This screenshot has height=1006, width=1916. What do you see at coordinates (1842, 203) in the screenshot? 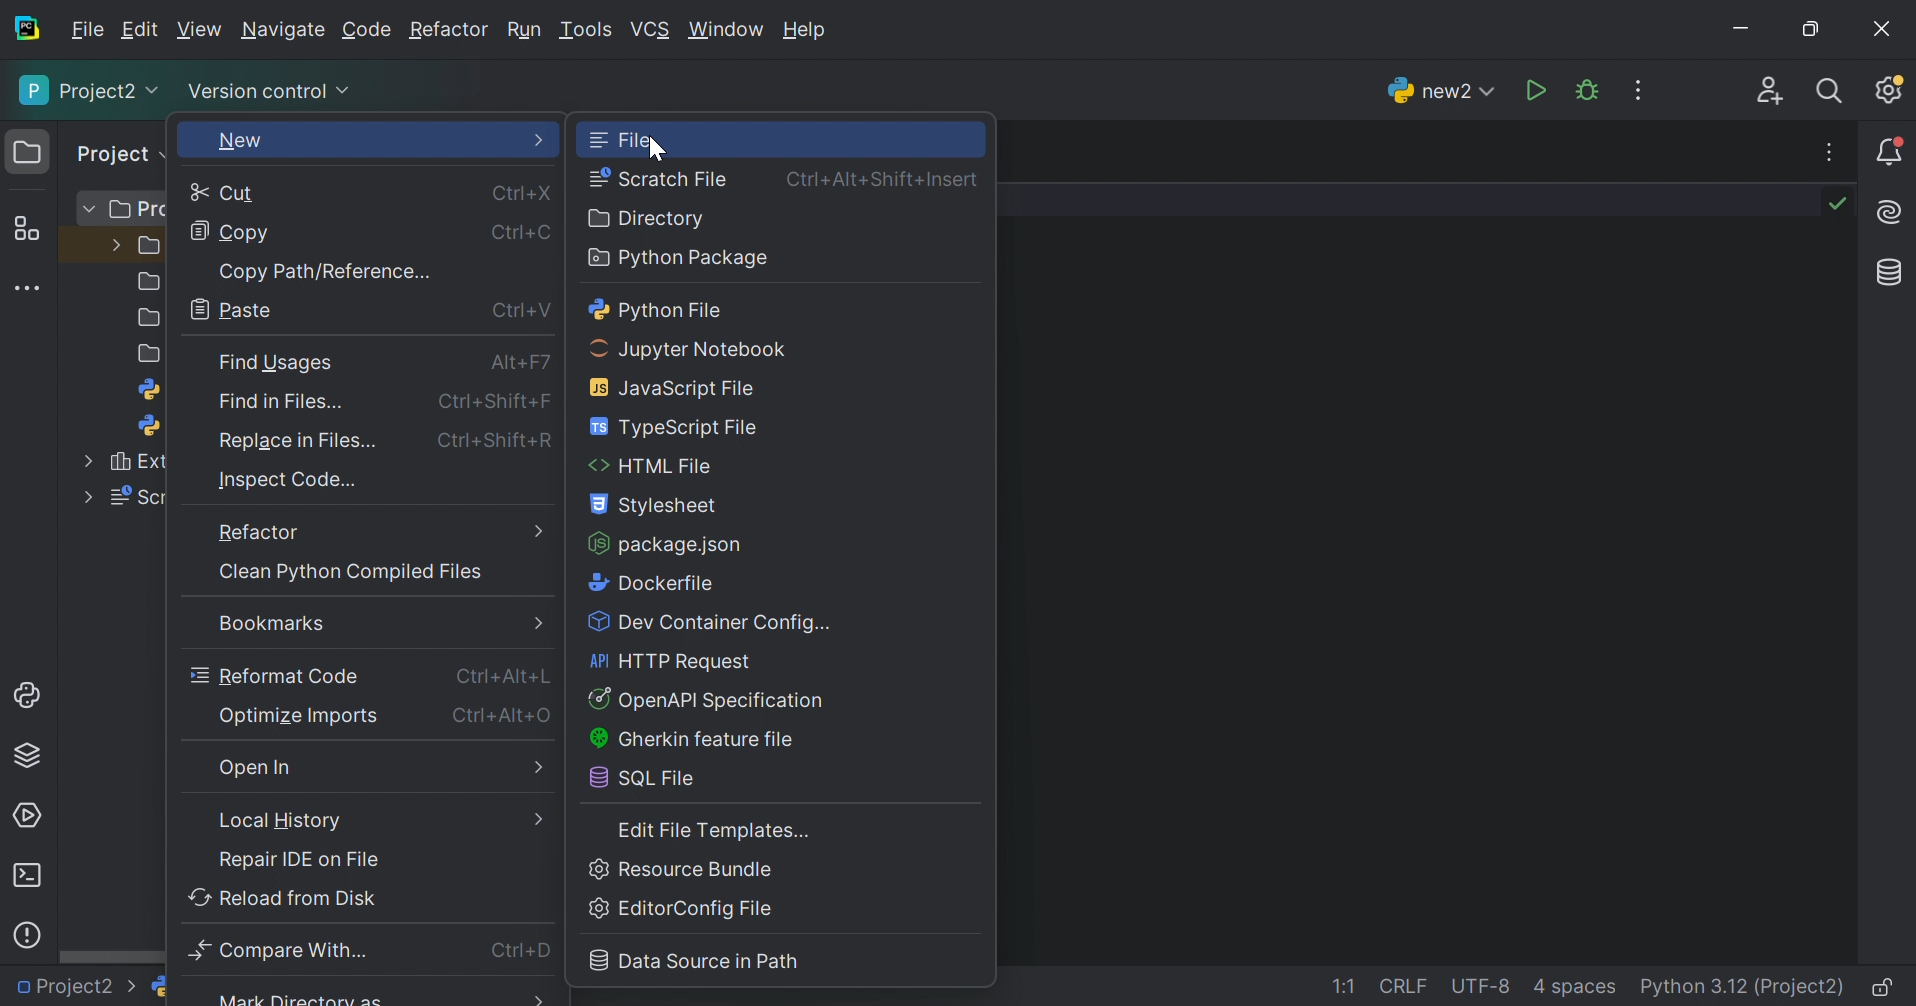
I see `No problems` at bounding box center [1842, 203].